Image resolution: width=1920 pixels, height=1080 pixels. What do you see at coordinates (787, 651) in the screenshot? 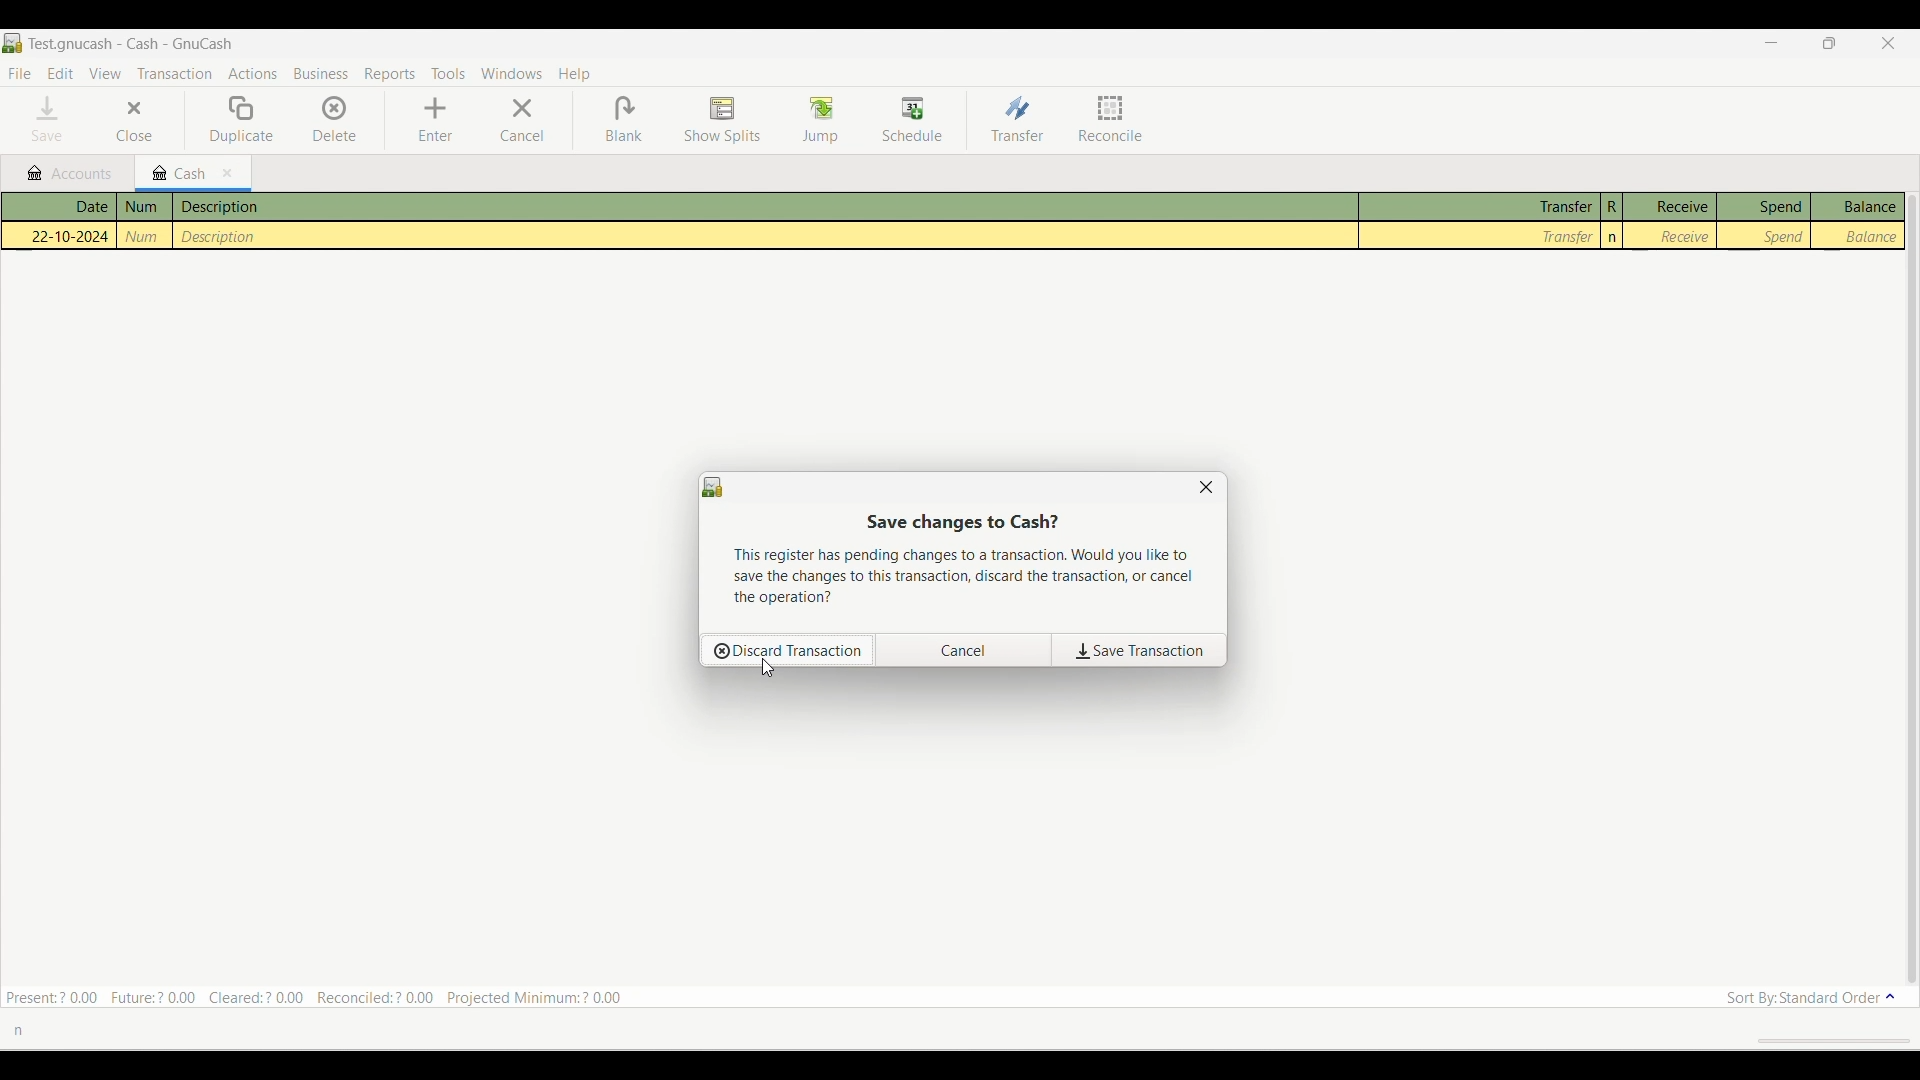
I see `Discard transaction` at bounding box center [787, 651].